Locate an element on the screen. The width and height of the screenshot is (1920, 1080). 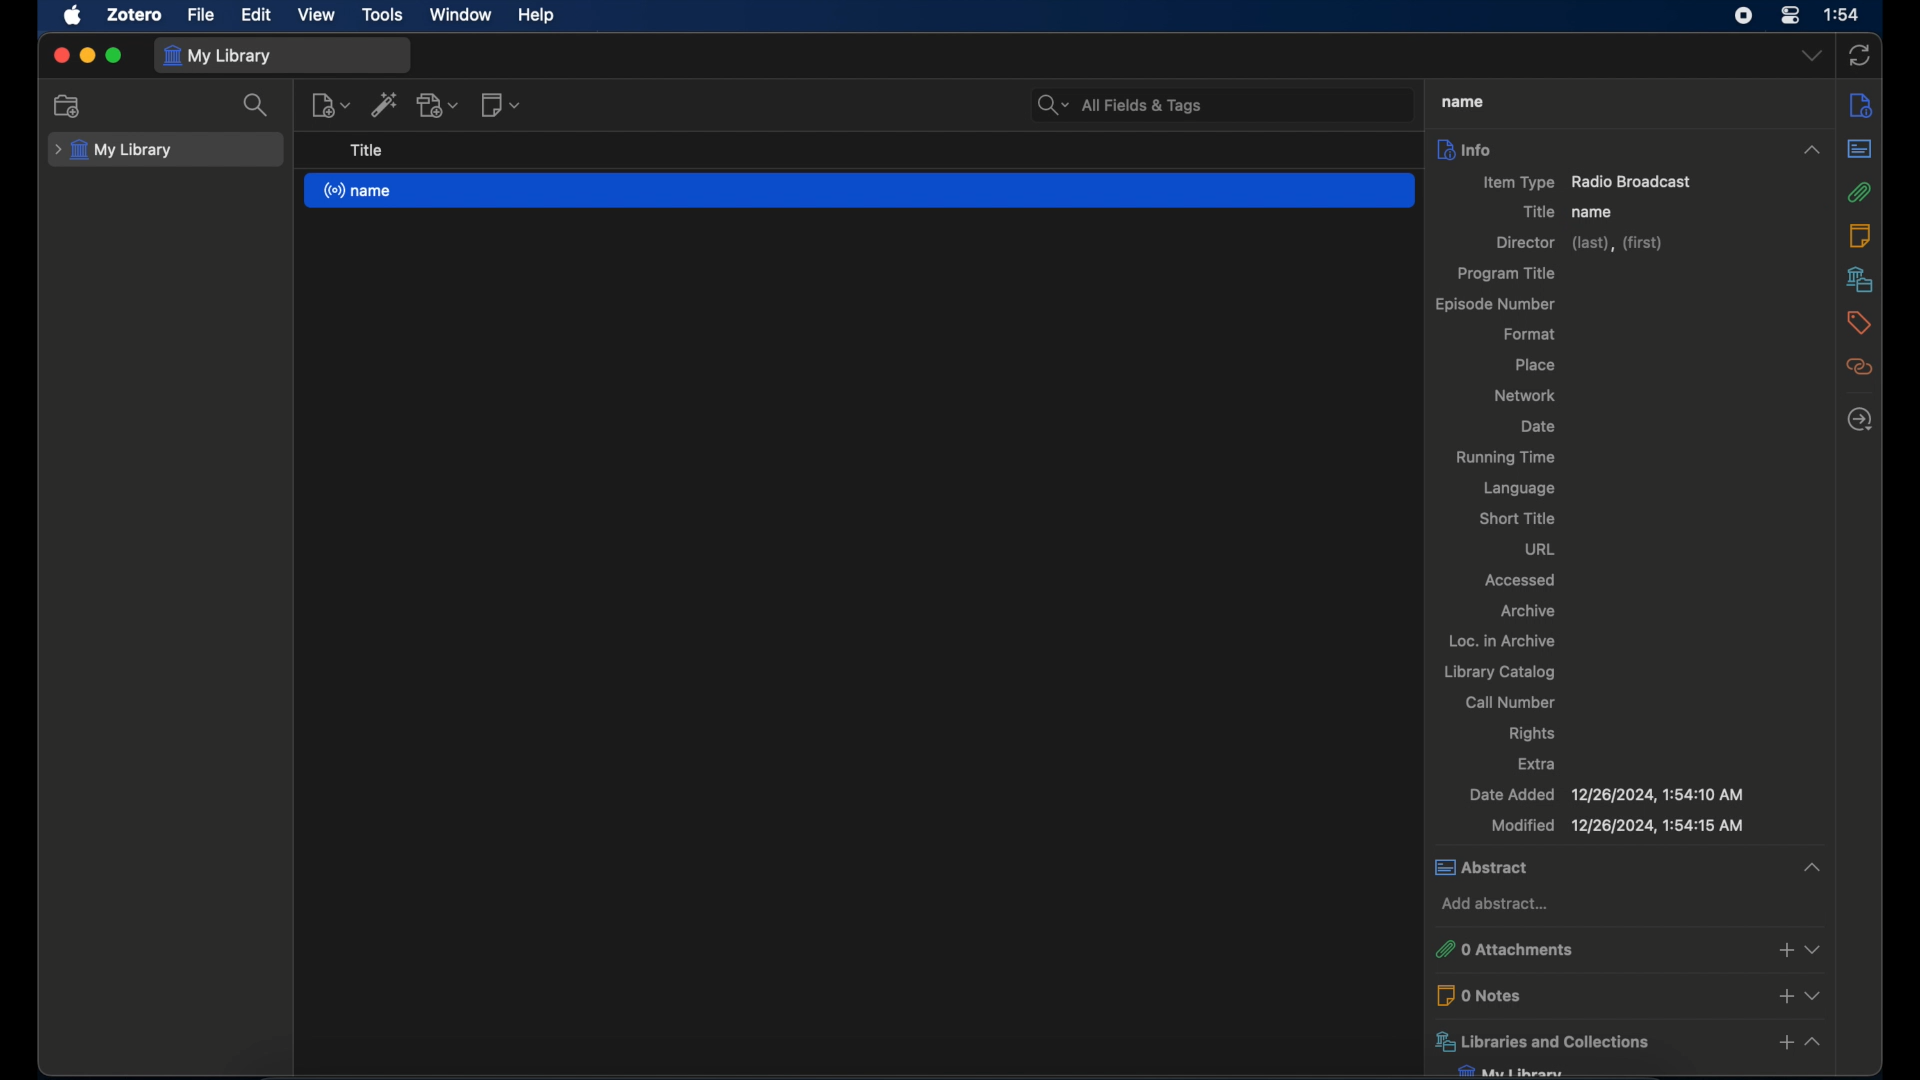
new collection is located at coordinates (67, 106).